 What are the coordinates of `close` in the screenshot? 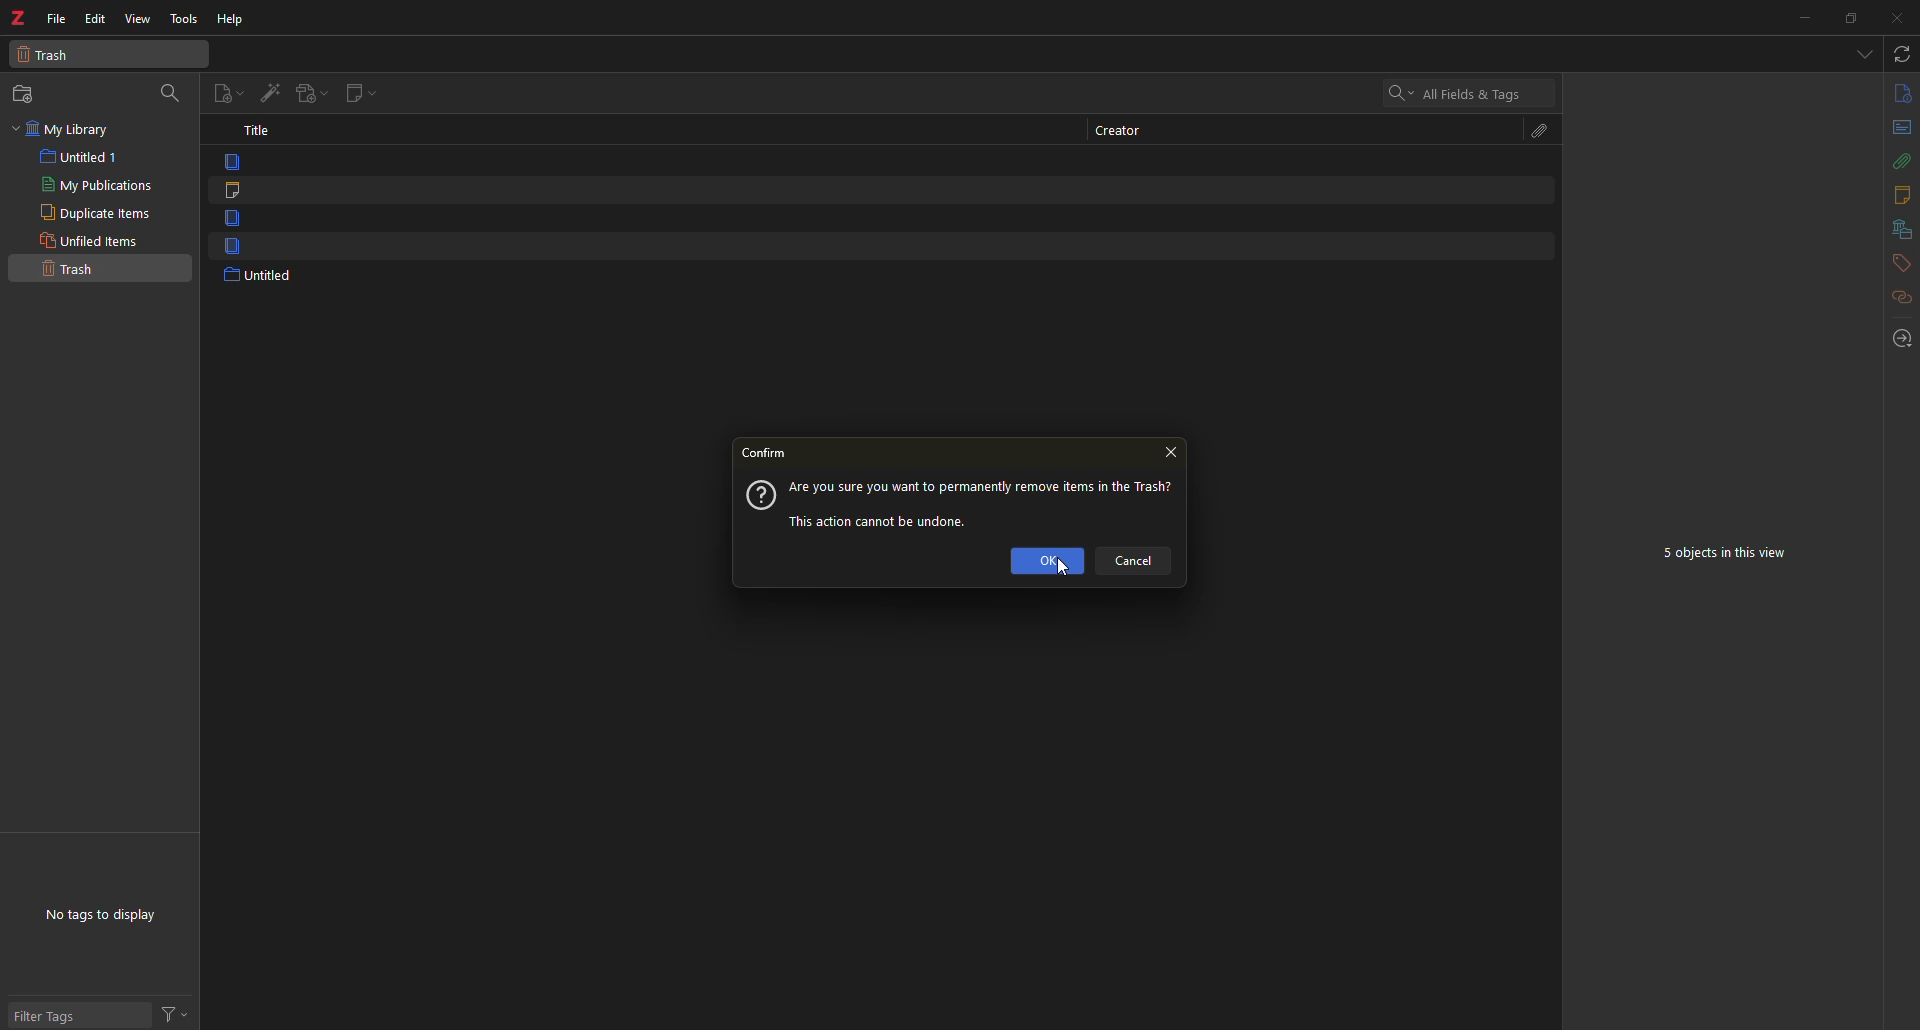 It's located at (1901, 18).